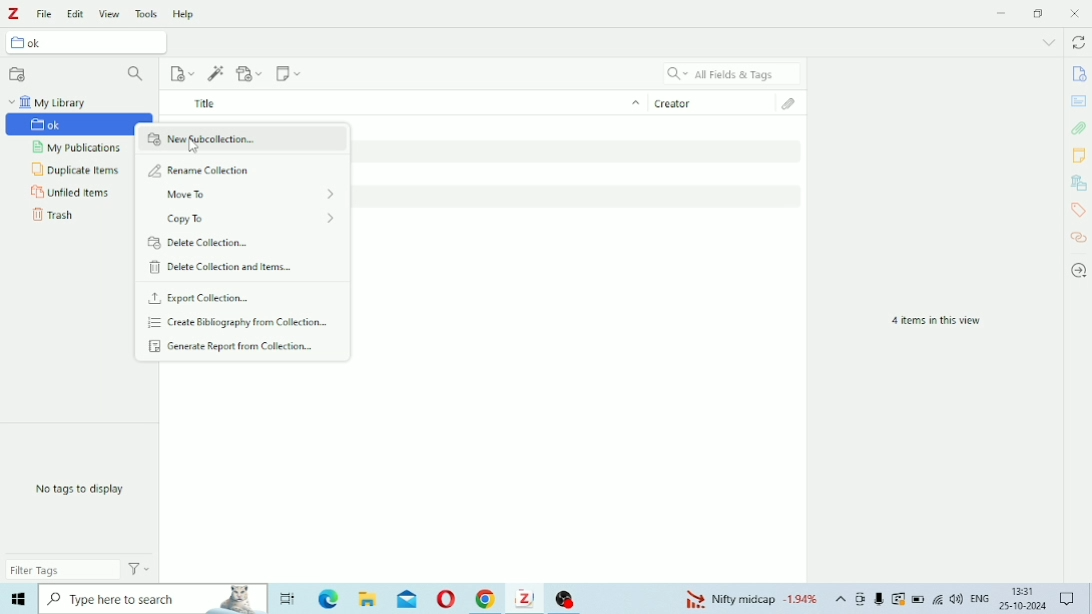 Image resolution: width=1092 pixels, height=614 pixels. Describe the element at coordinates (732, 73) in the screenshot. I see `All Fields & Tags` at that location.